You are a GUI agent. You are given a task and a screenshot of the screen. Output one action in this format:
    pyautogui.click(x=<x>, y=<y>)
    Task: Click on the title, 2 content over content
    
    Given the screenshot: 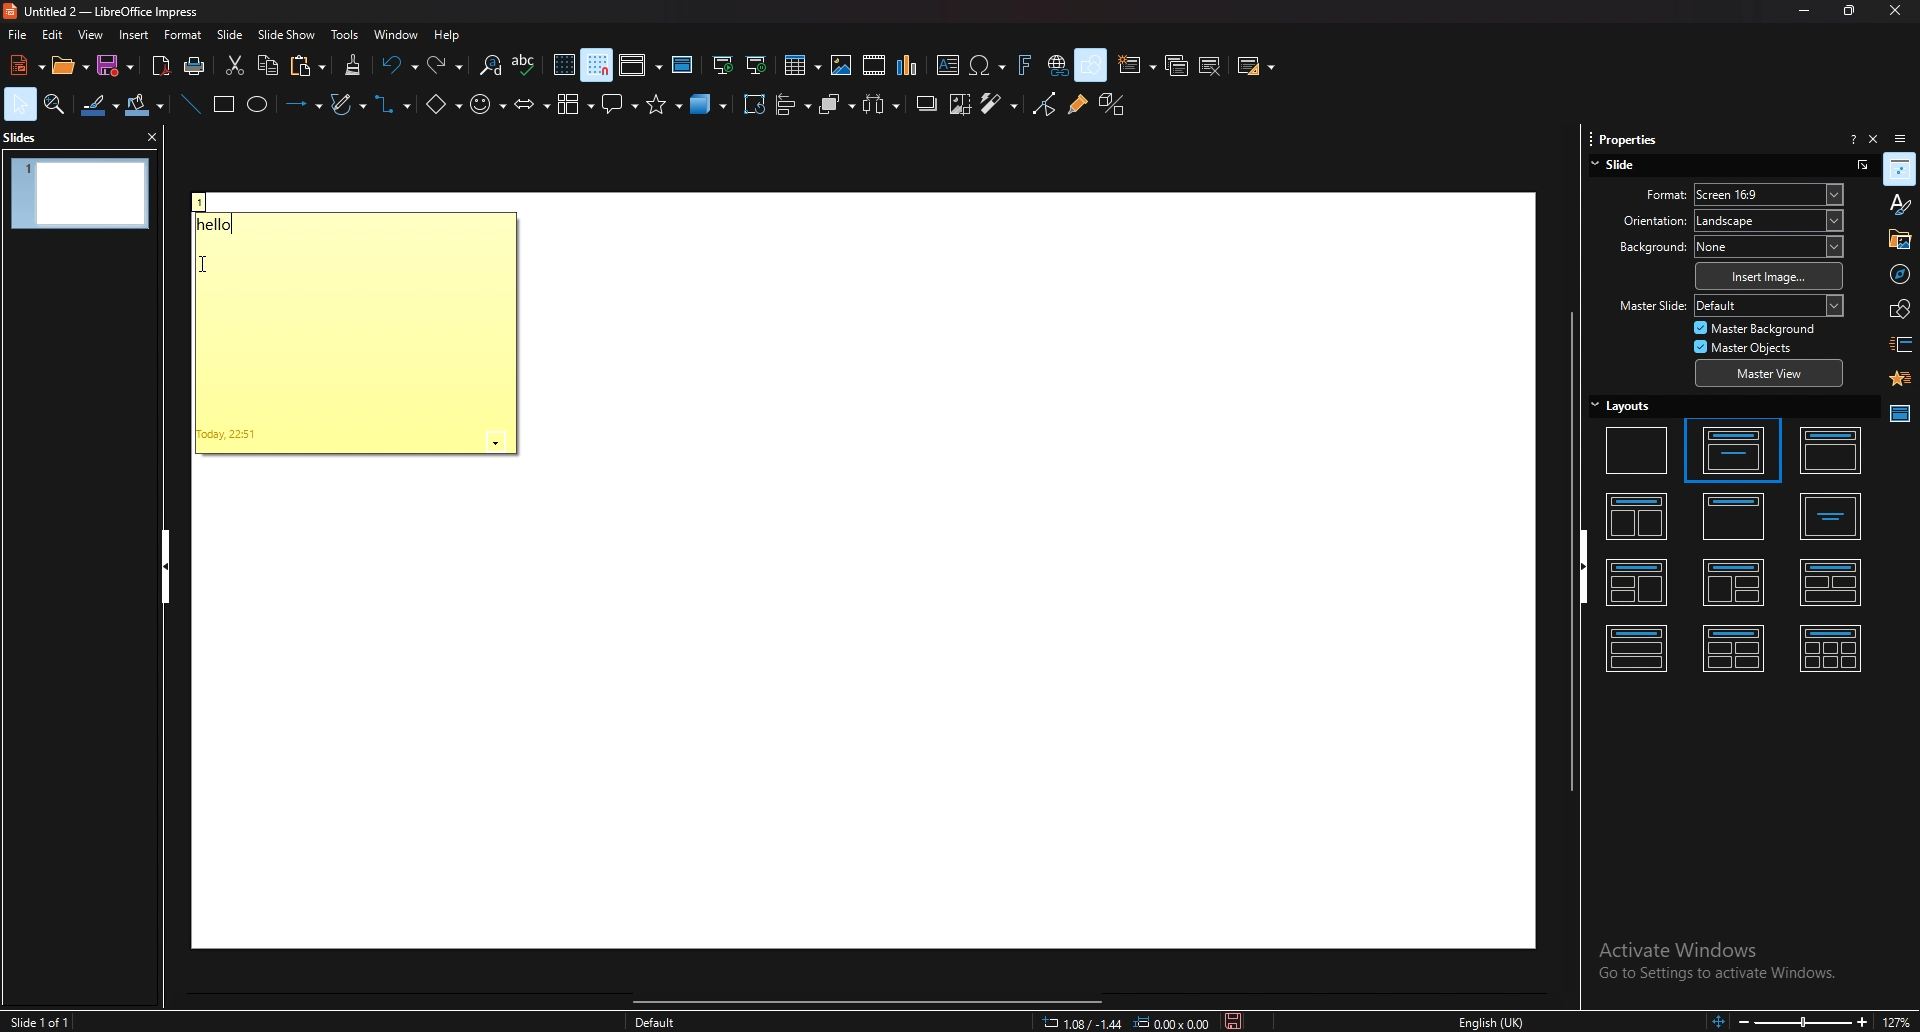 What is the action you would take?
    pyautogui.click(x=1832, y=581)
    